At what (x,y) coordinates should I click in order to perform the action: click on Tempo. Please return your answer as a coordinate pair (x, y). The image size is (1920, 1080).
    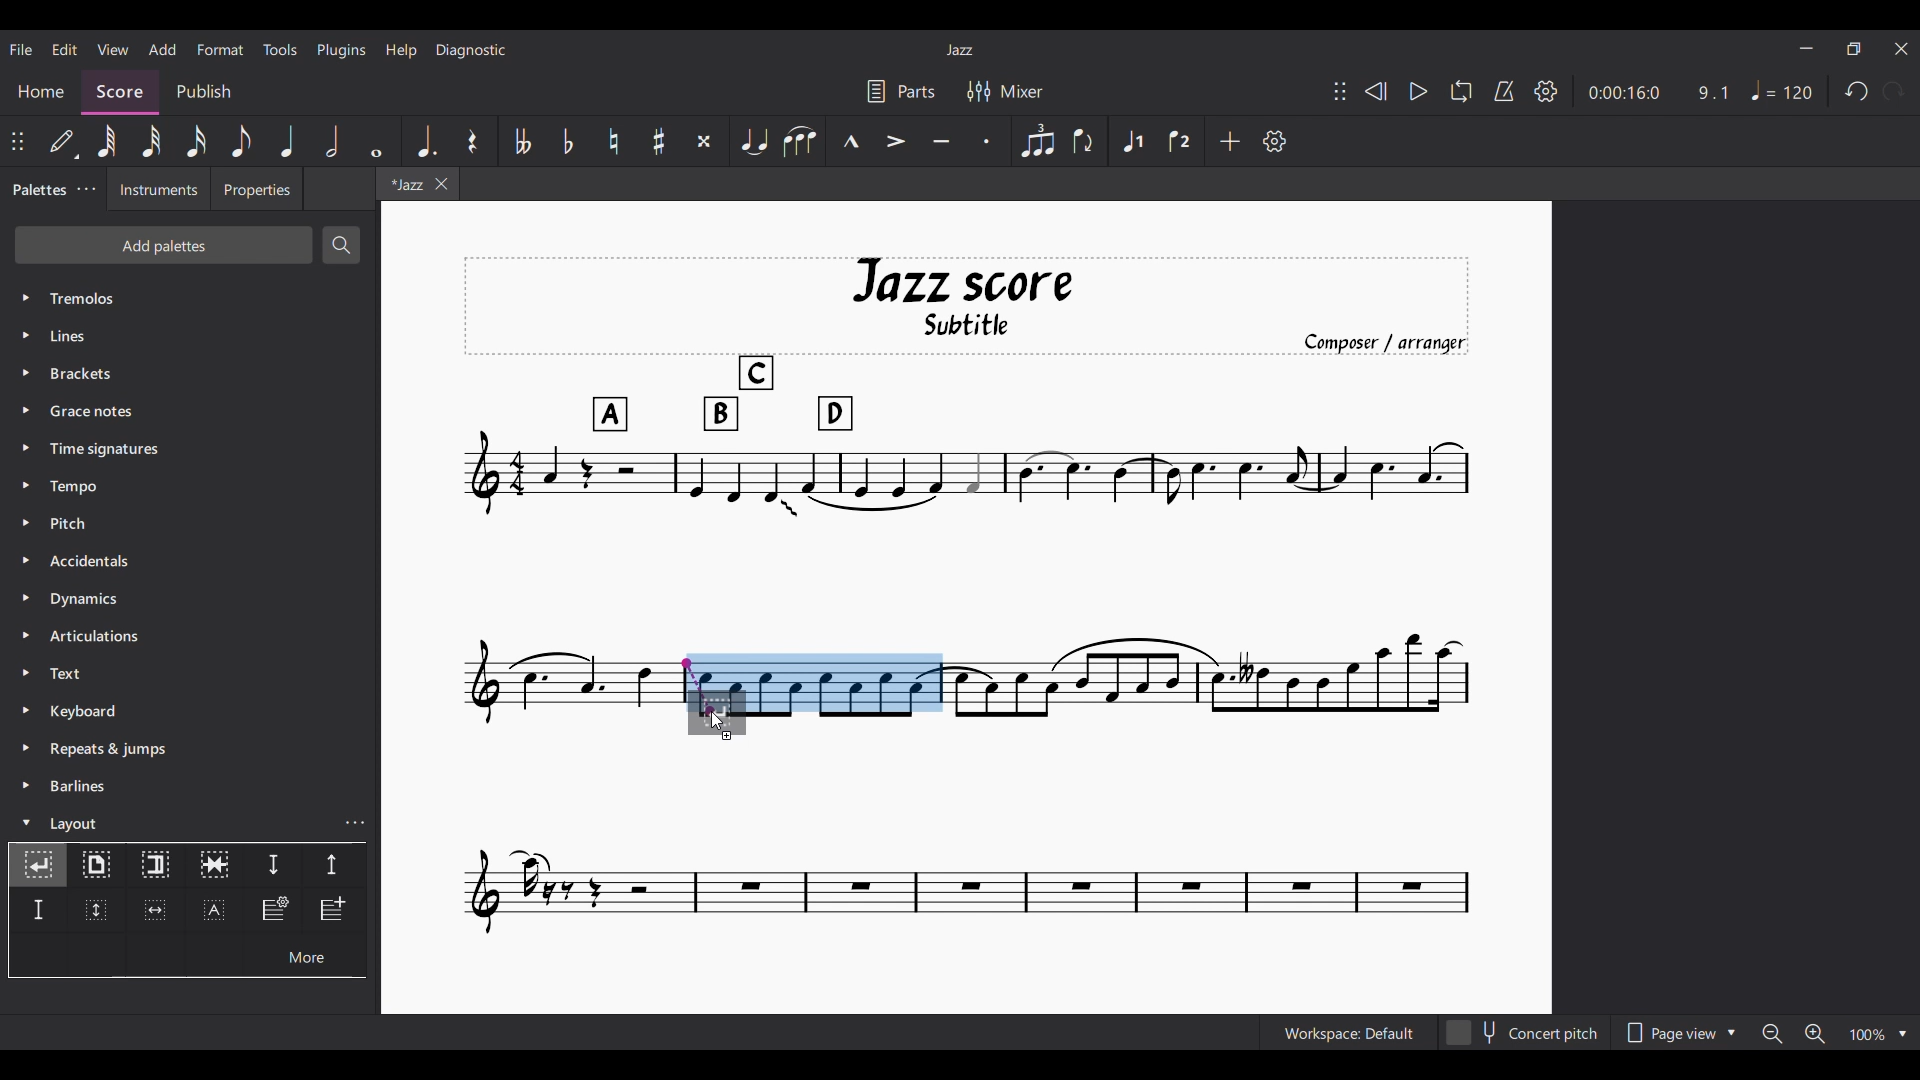
    Looking at the image, I should click on (191, 486).